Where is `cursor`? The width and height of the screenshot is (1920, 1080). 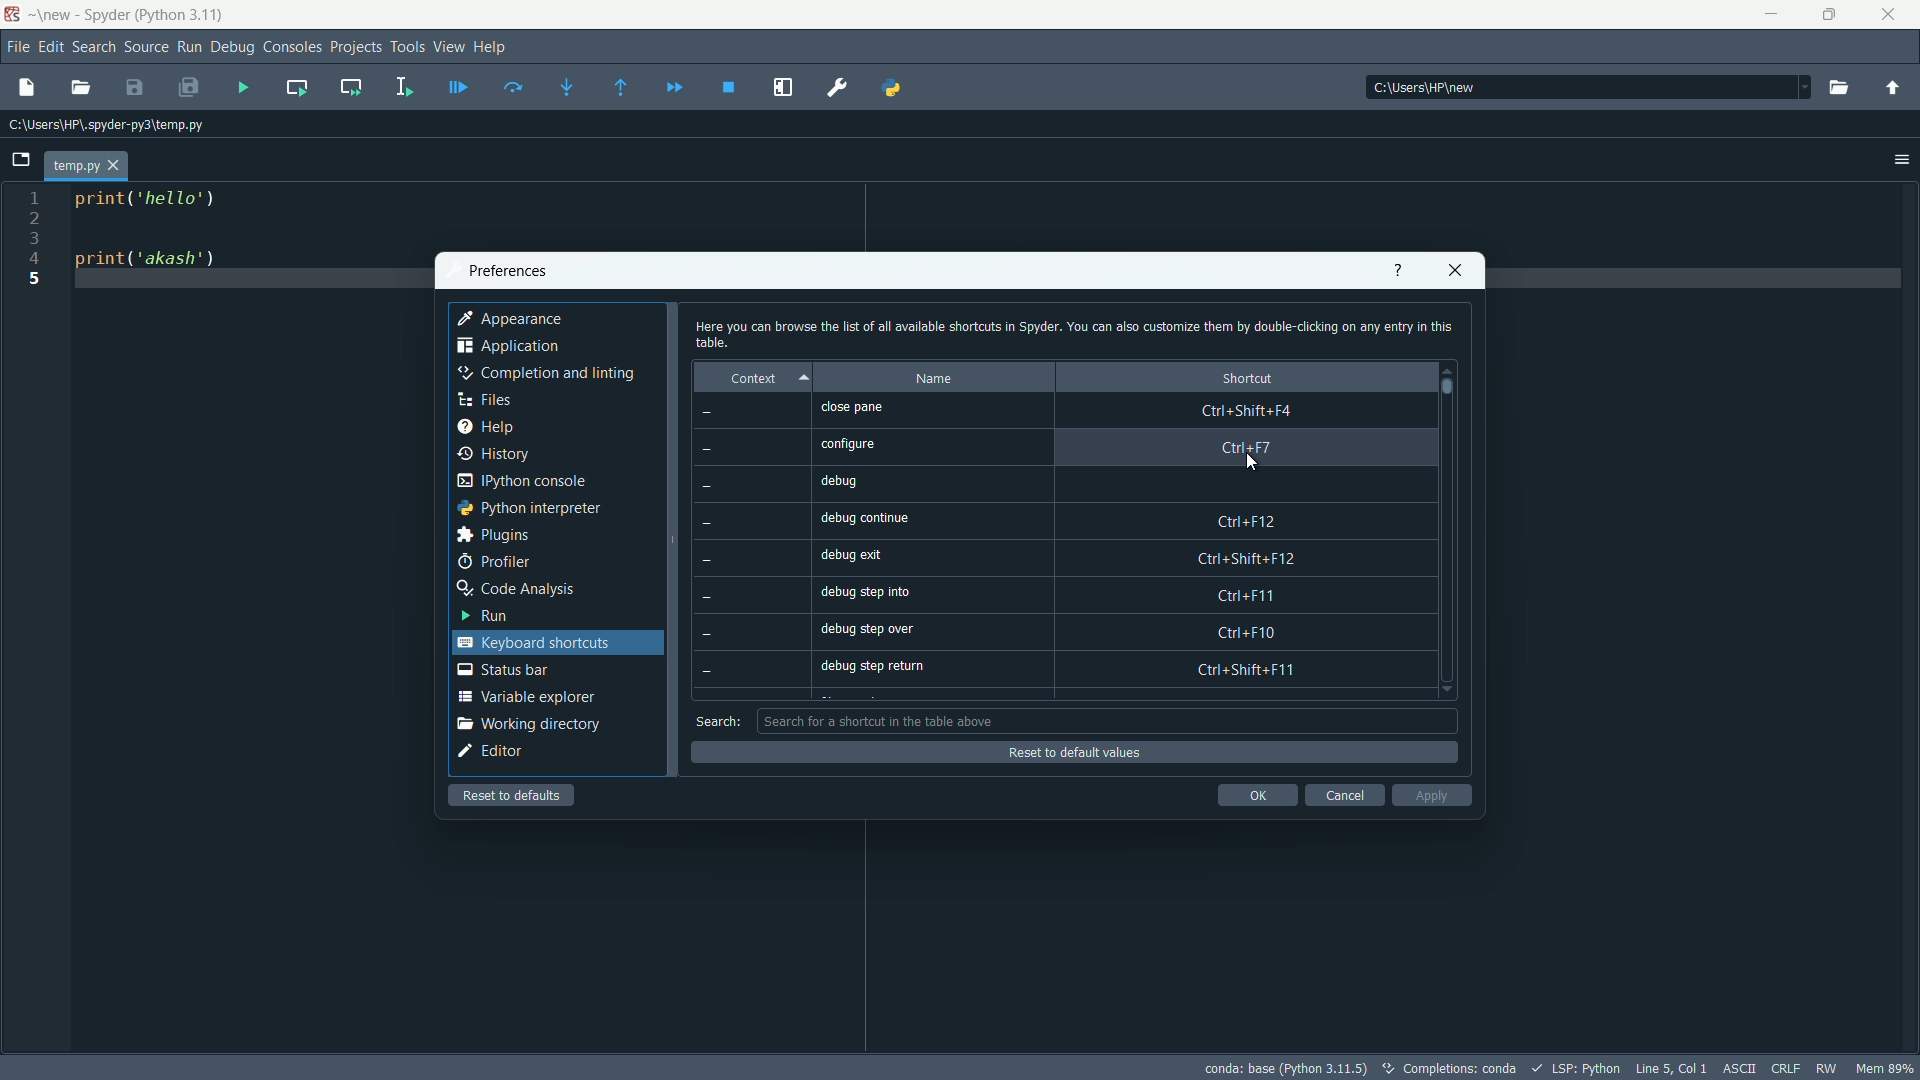 cursor is located at coordinates (1259, 467).